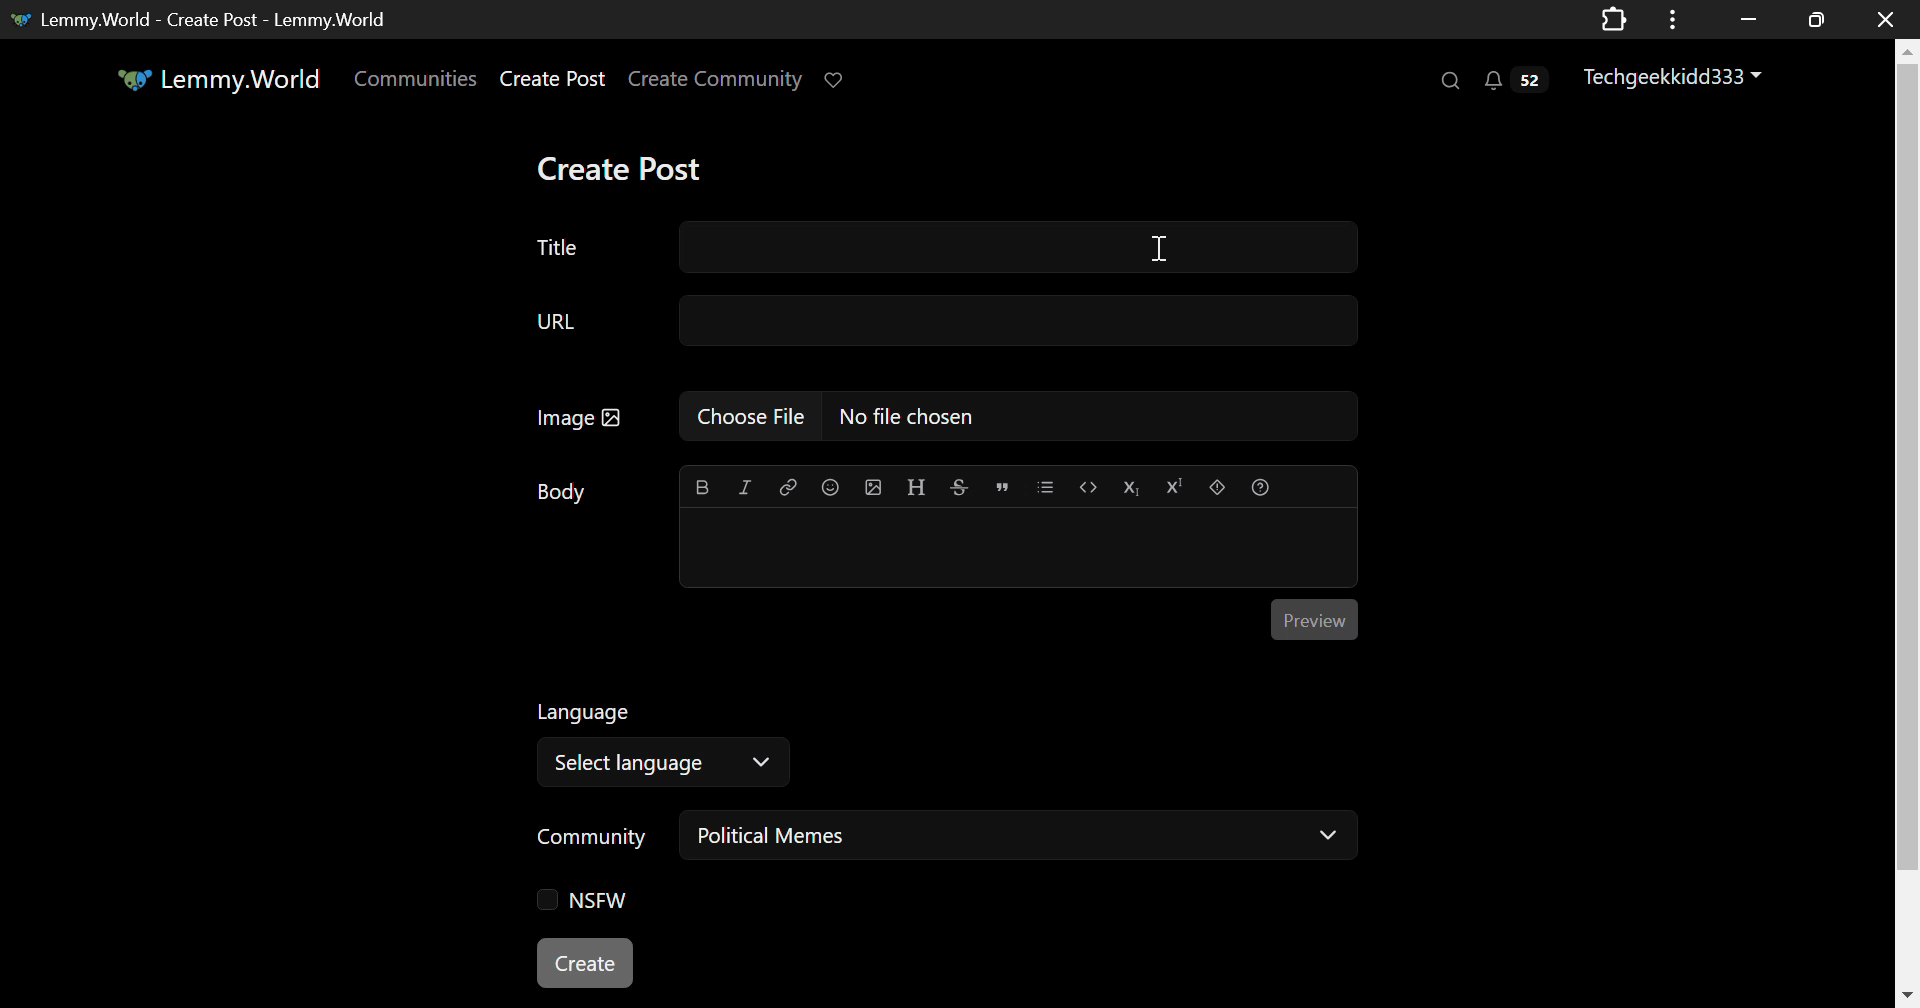 This screenshot has width=1920, height=1008. I want to click on Create Community Page Link, so click(716, 78).